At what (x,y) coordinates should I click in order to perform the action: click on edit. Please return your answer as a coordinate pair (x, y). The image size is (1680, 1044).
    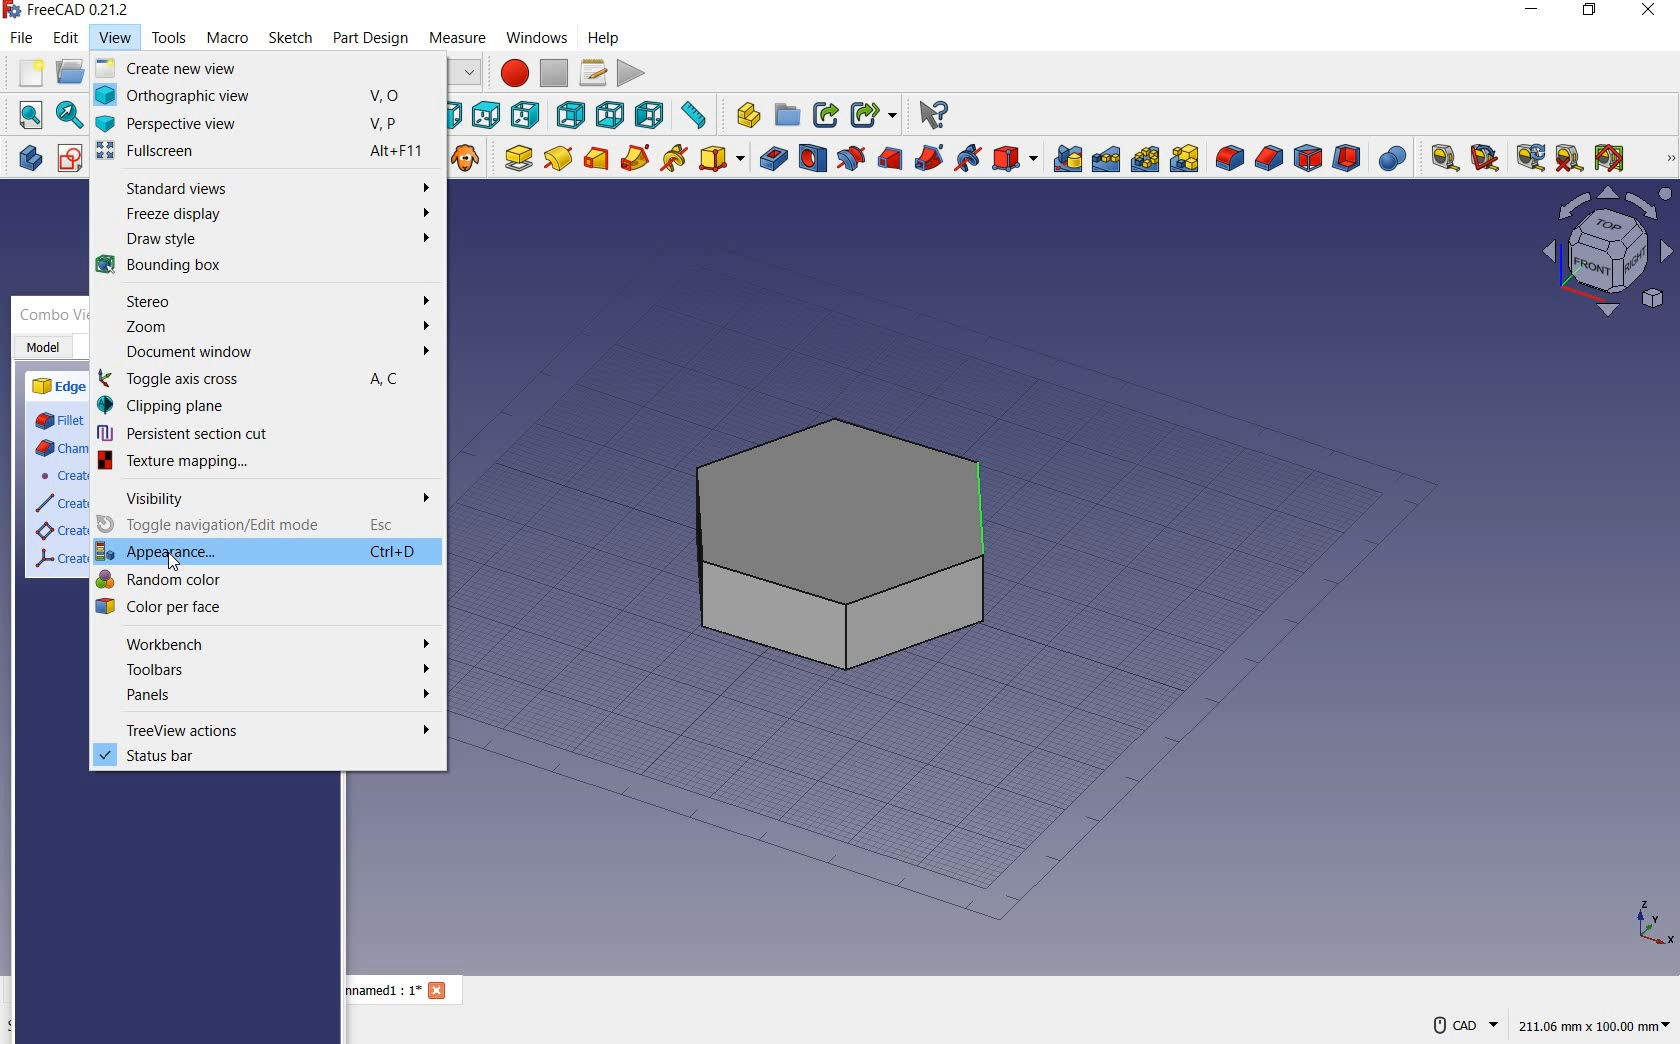
    Looking at the image, I should click on (64, 37).